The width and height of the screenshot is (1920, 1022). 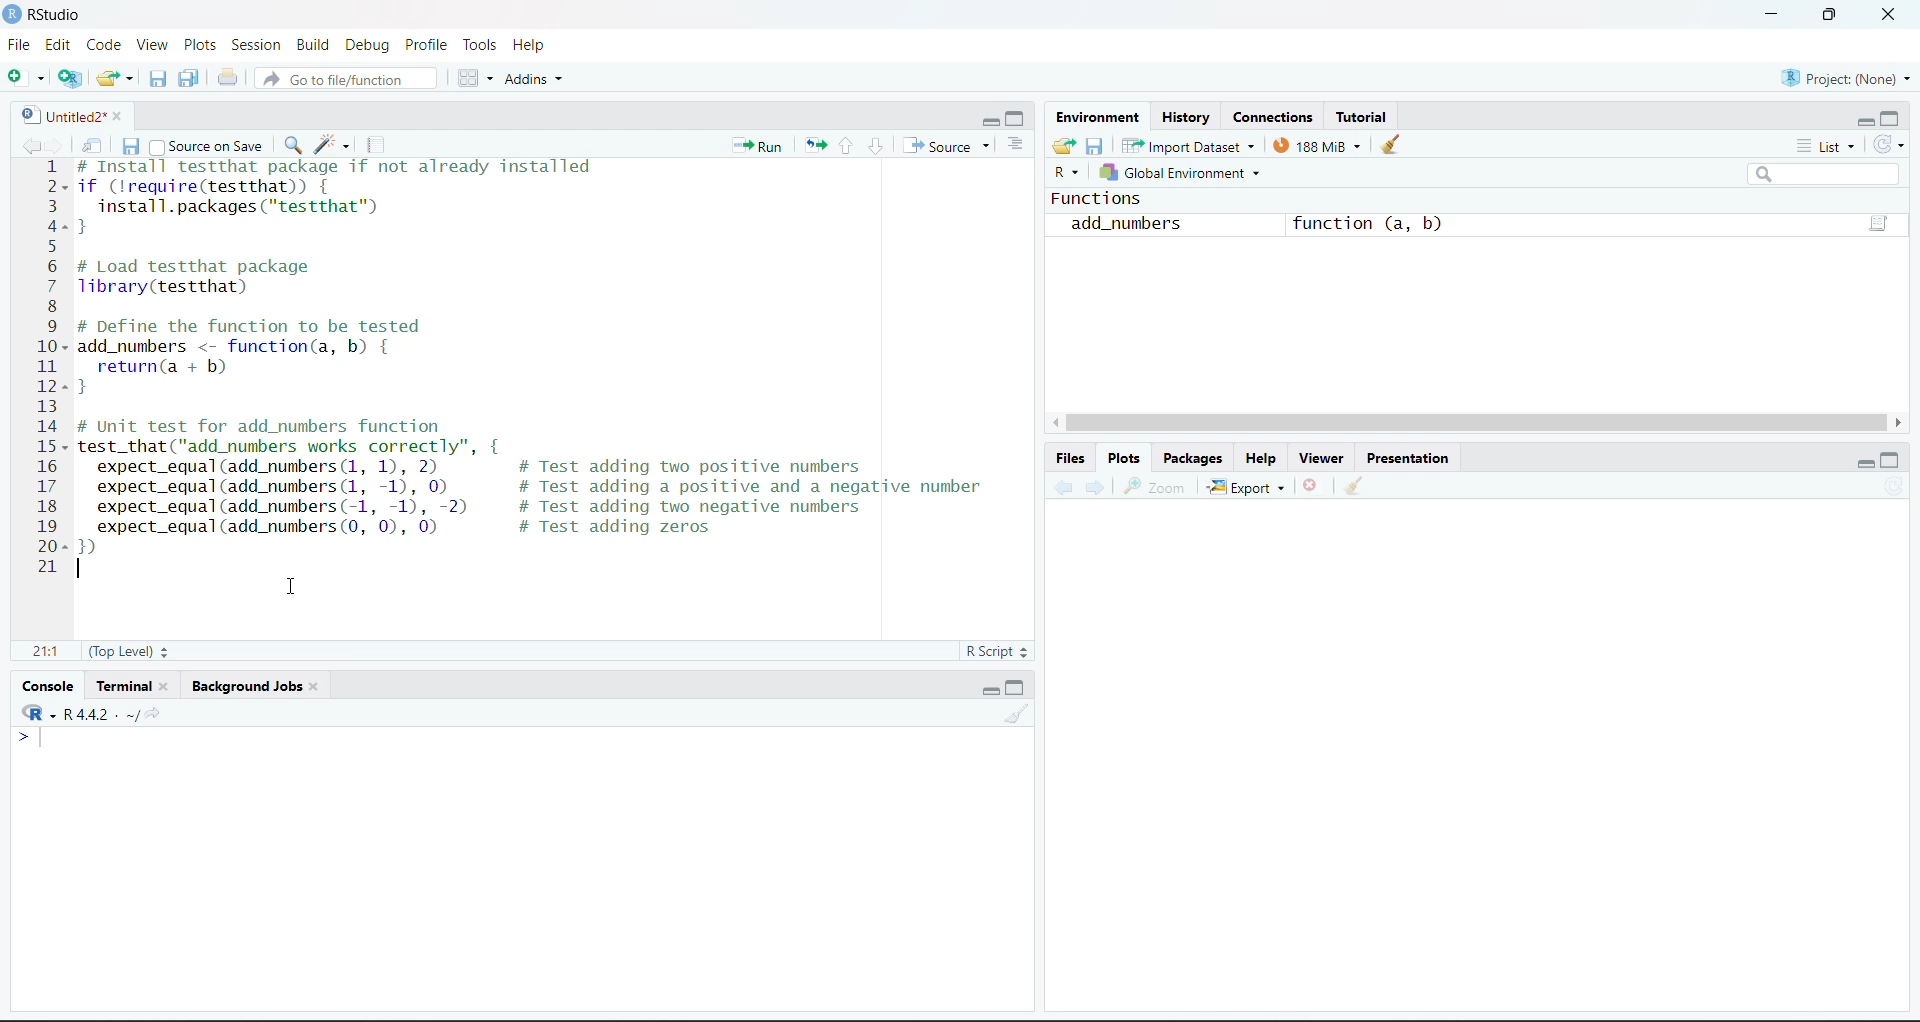 I want to click on text cursor, so click(x=44, y=737).